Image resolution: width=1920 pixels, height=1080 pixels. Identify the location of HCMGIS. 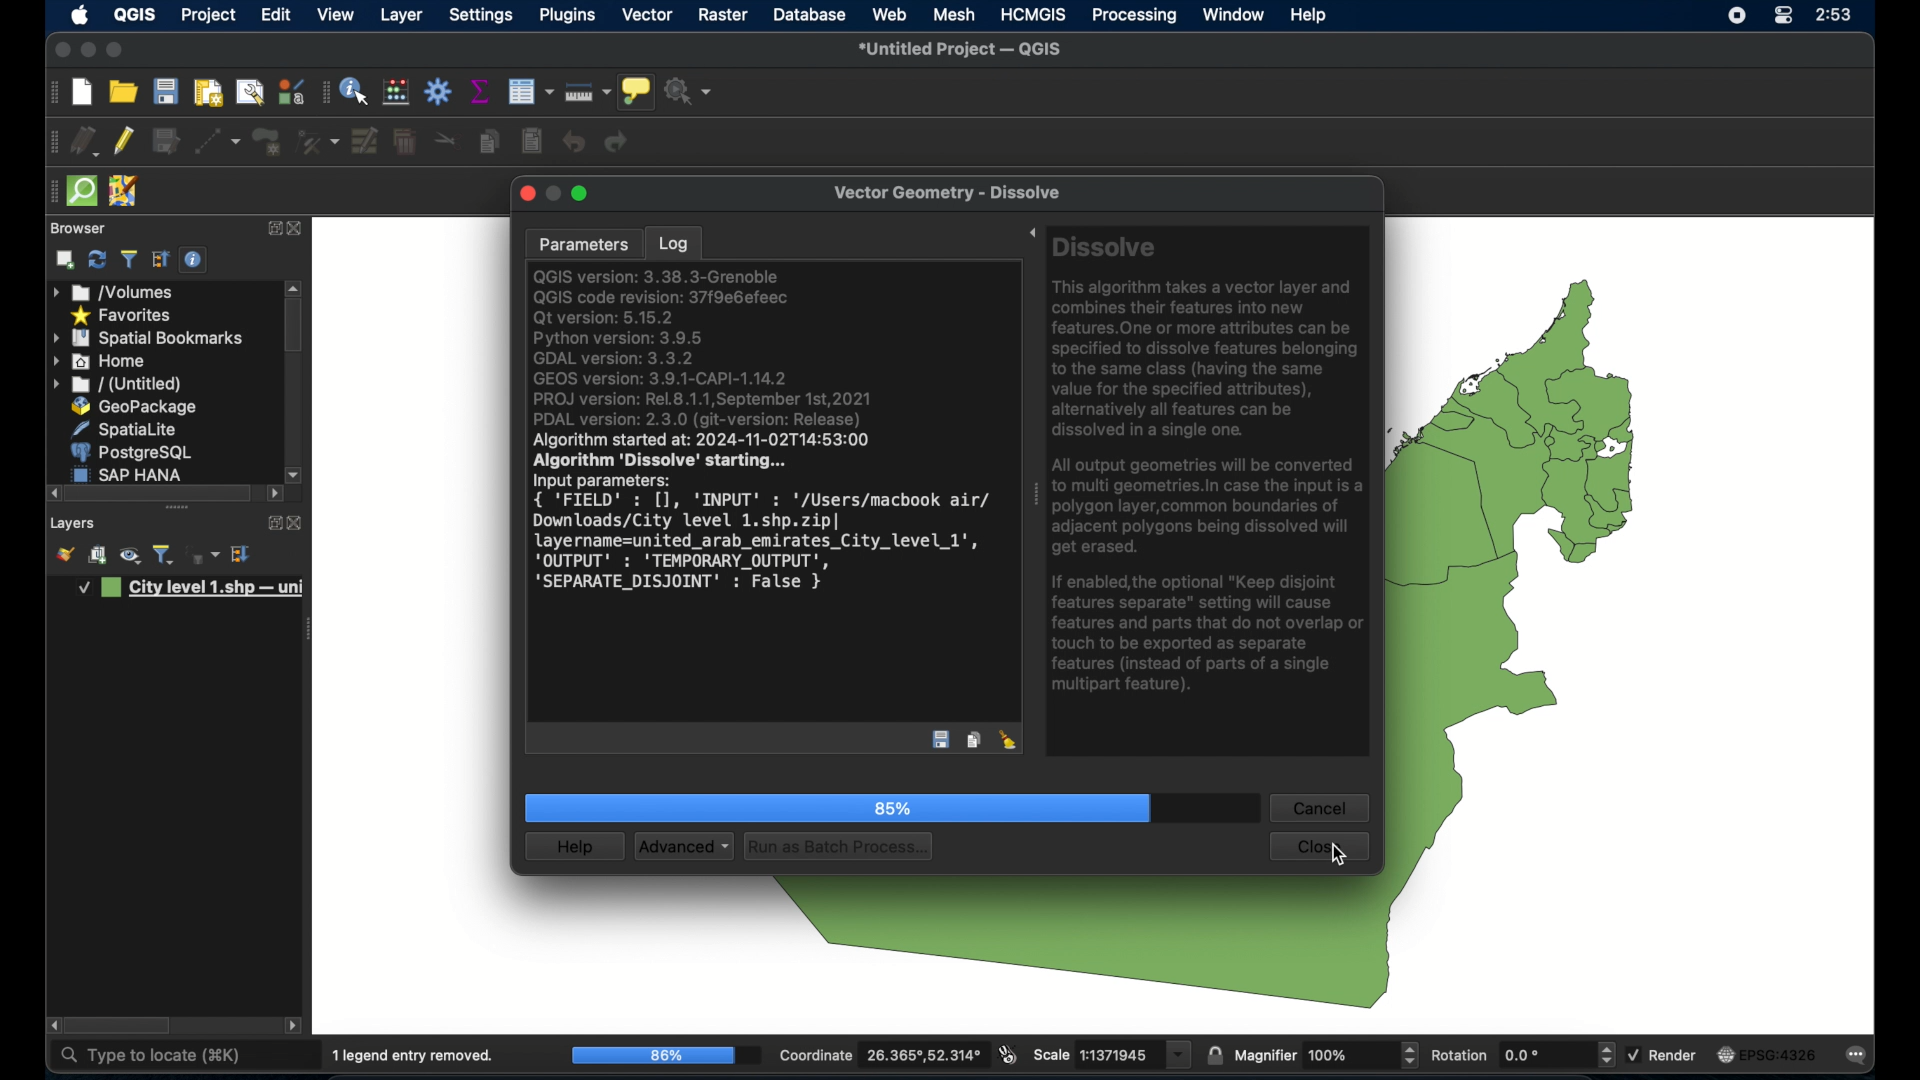
(1034, 14).